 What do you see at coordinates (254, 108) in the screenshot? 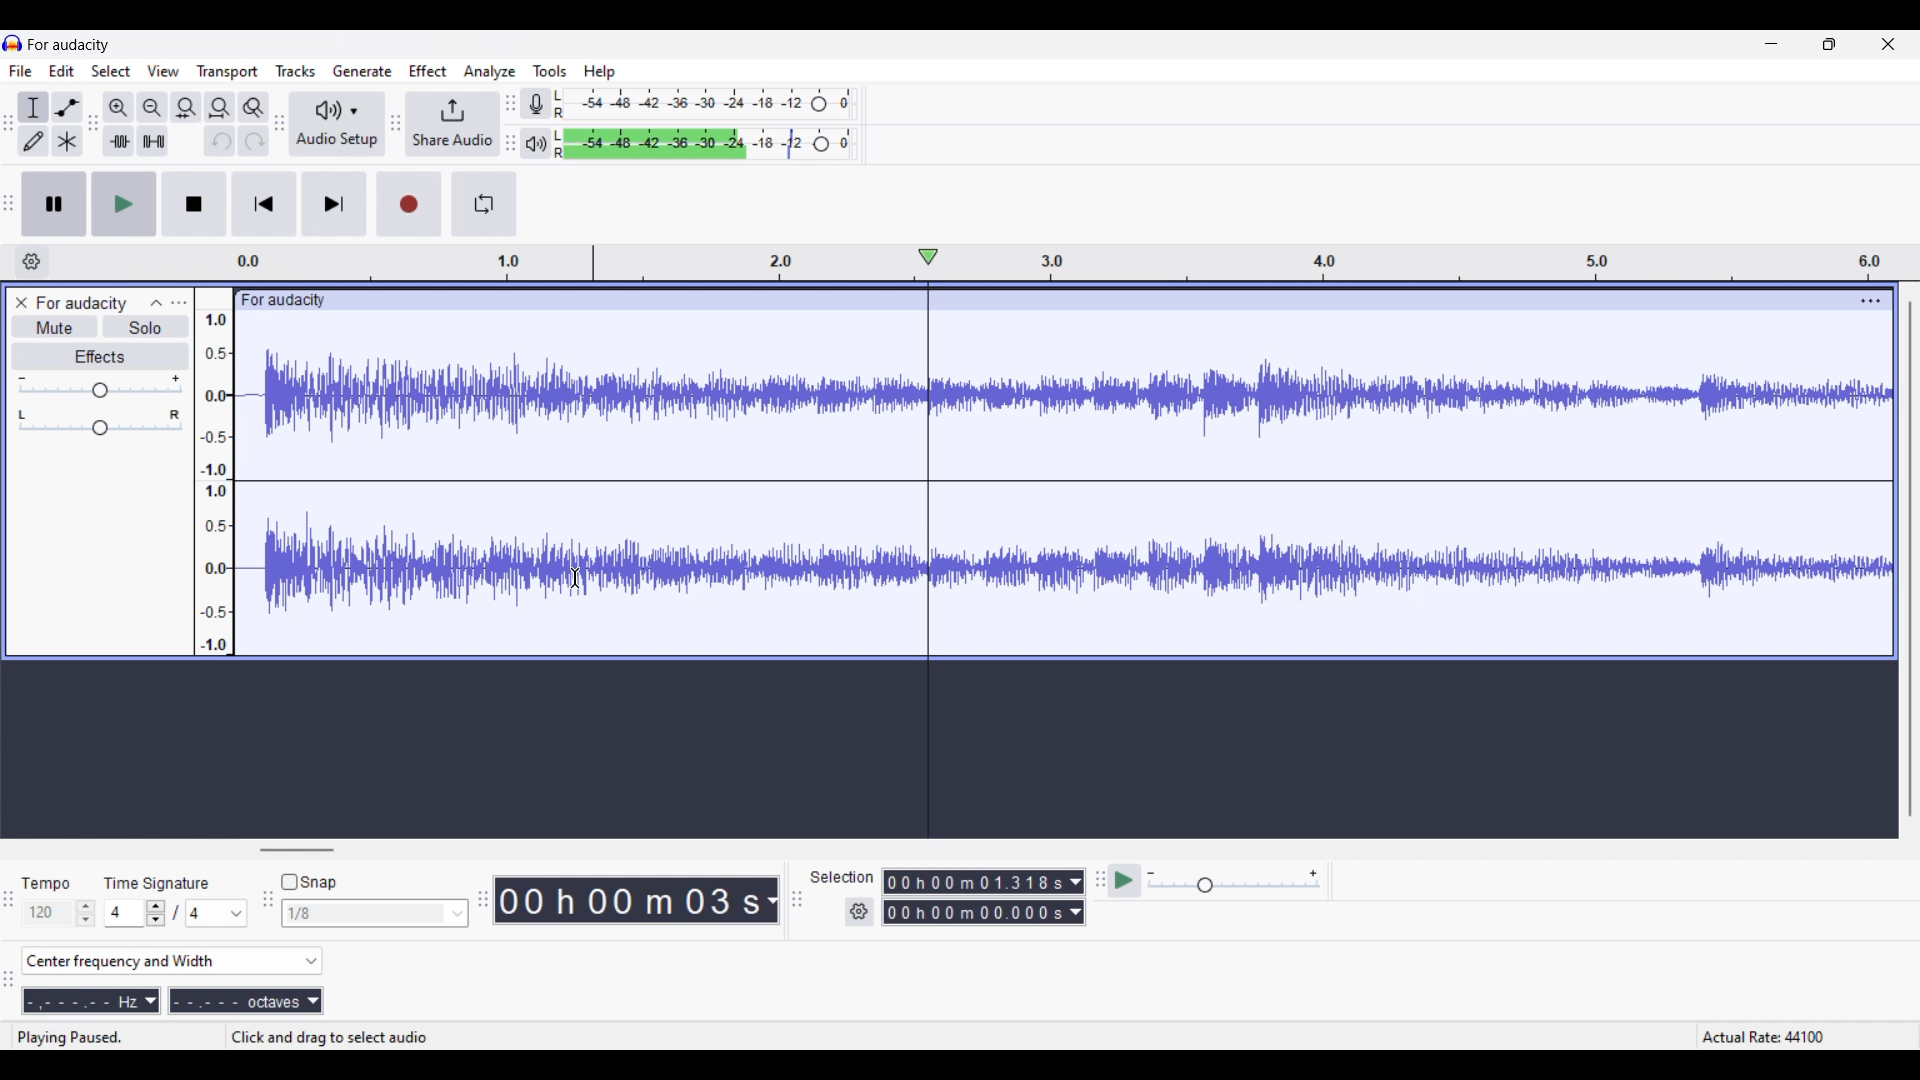
I see `Zoom toggle` at bounding box center [254, 108].